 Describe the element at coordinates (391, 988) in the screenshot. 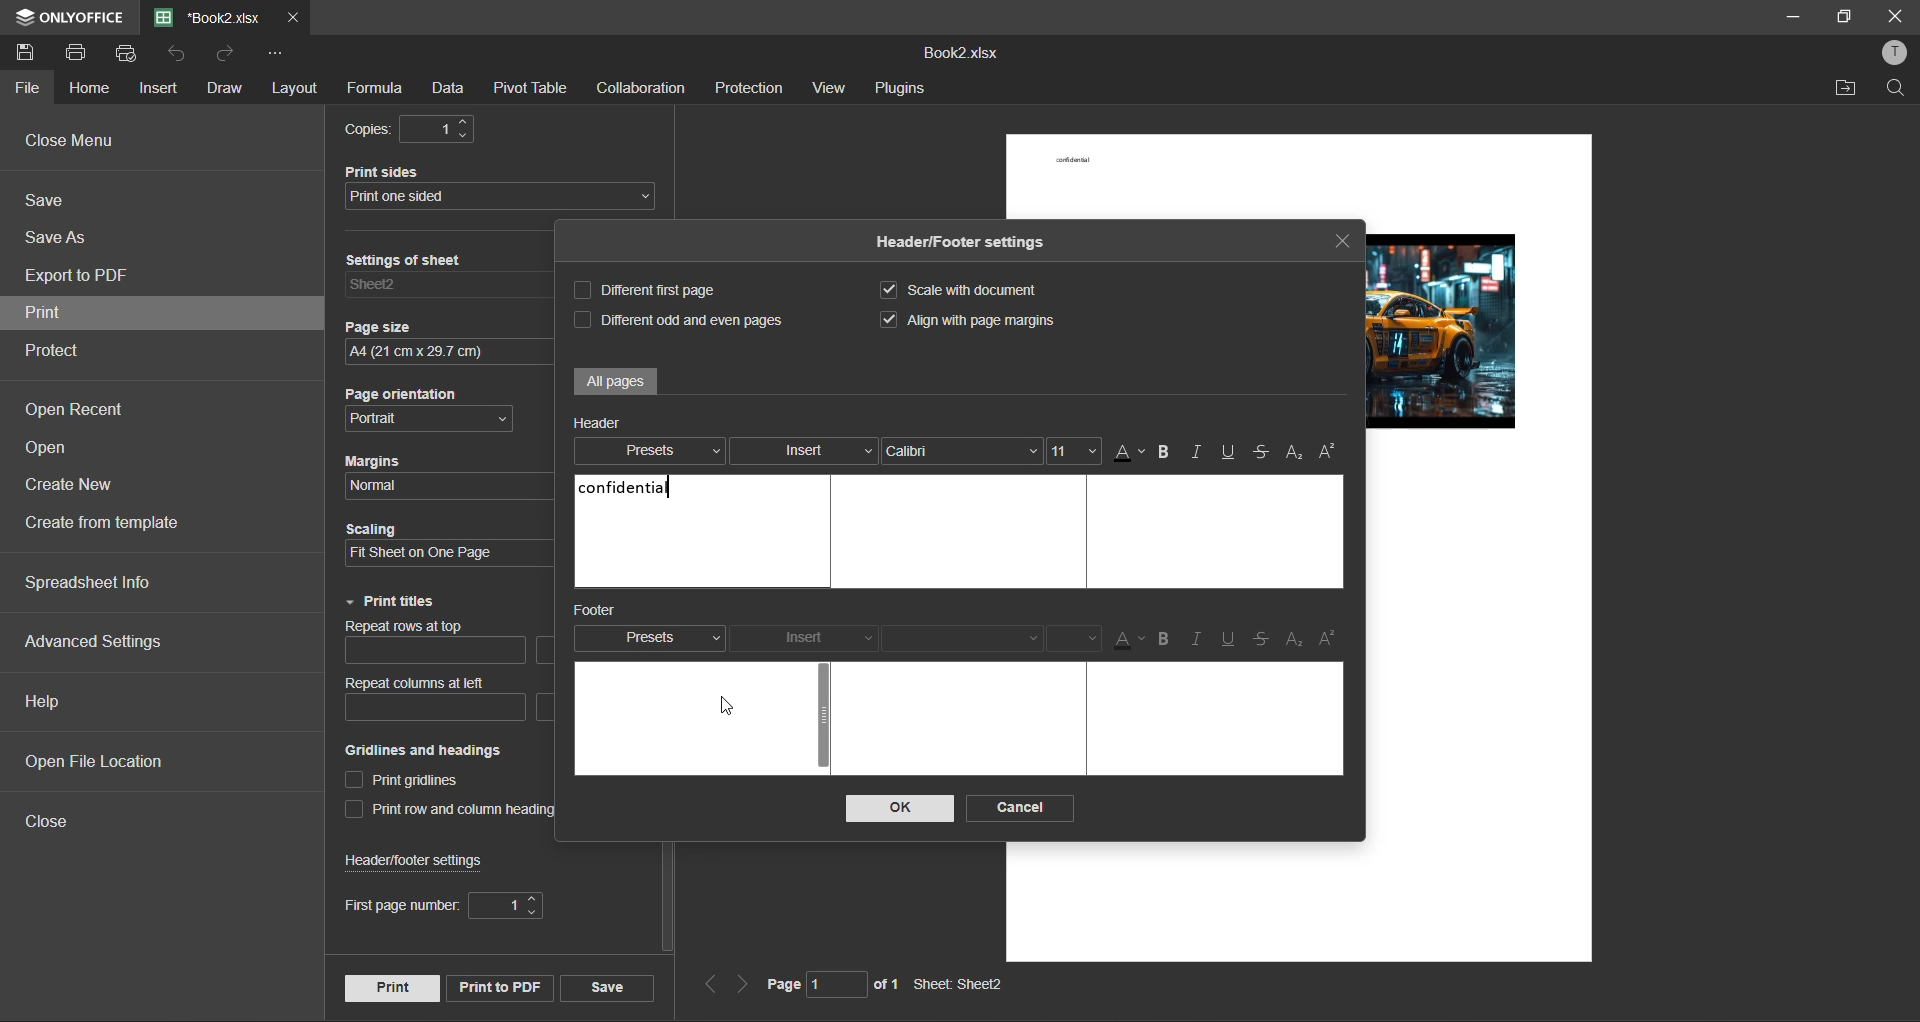

I see `print` at that location.